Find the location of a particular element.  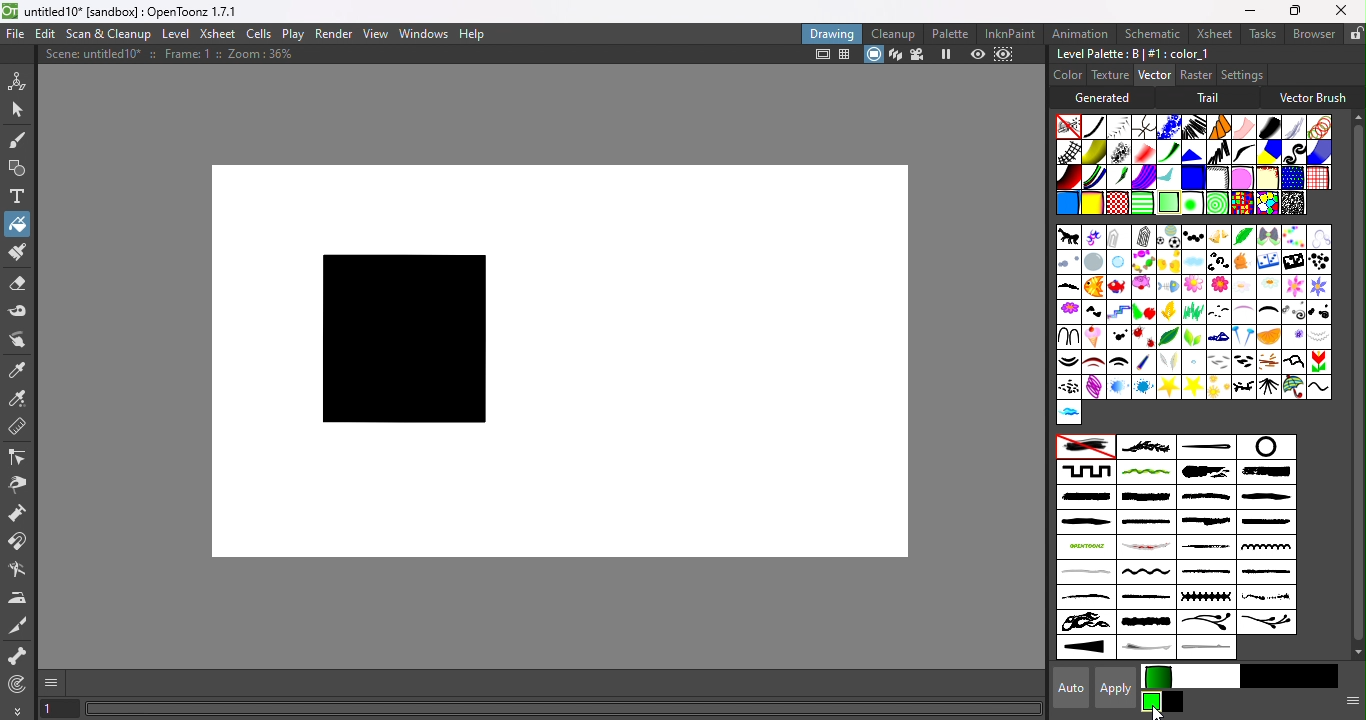

Style picker tool is located at coordinates (22, 368).